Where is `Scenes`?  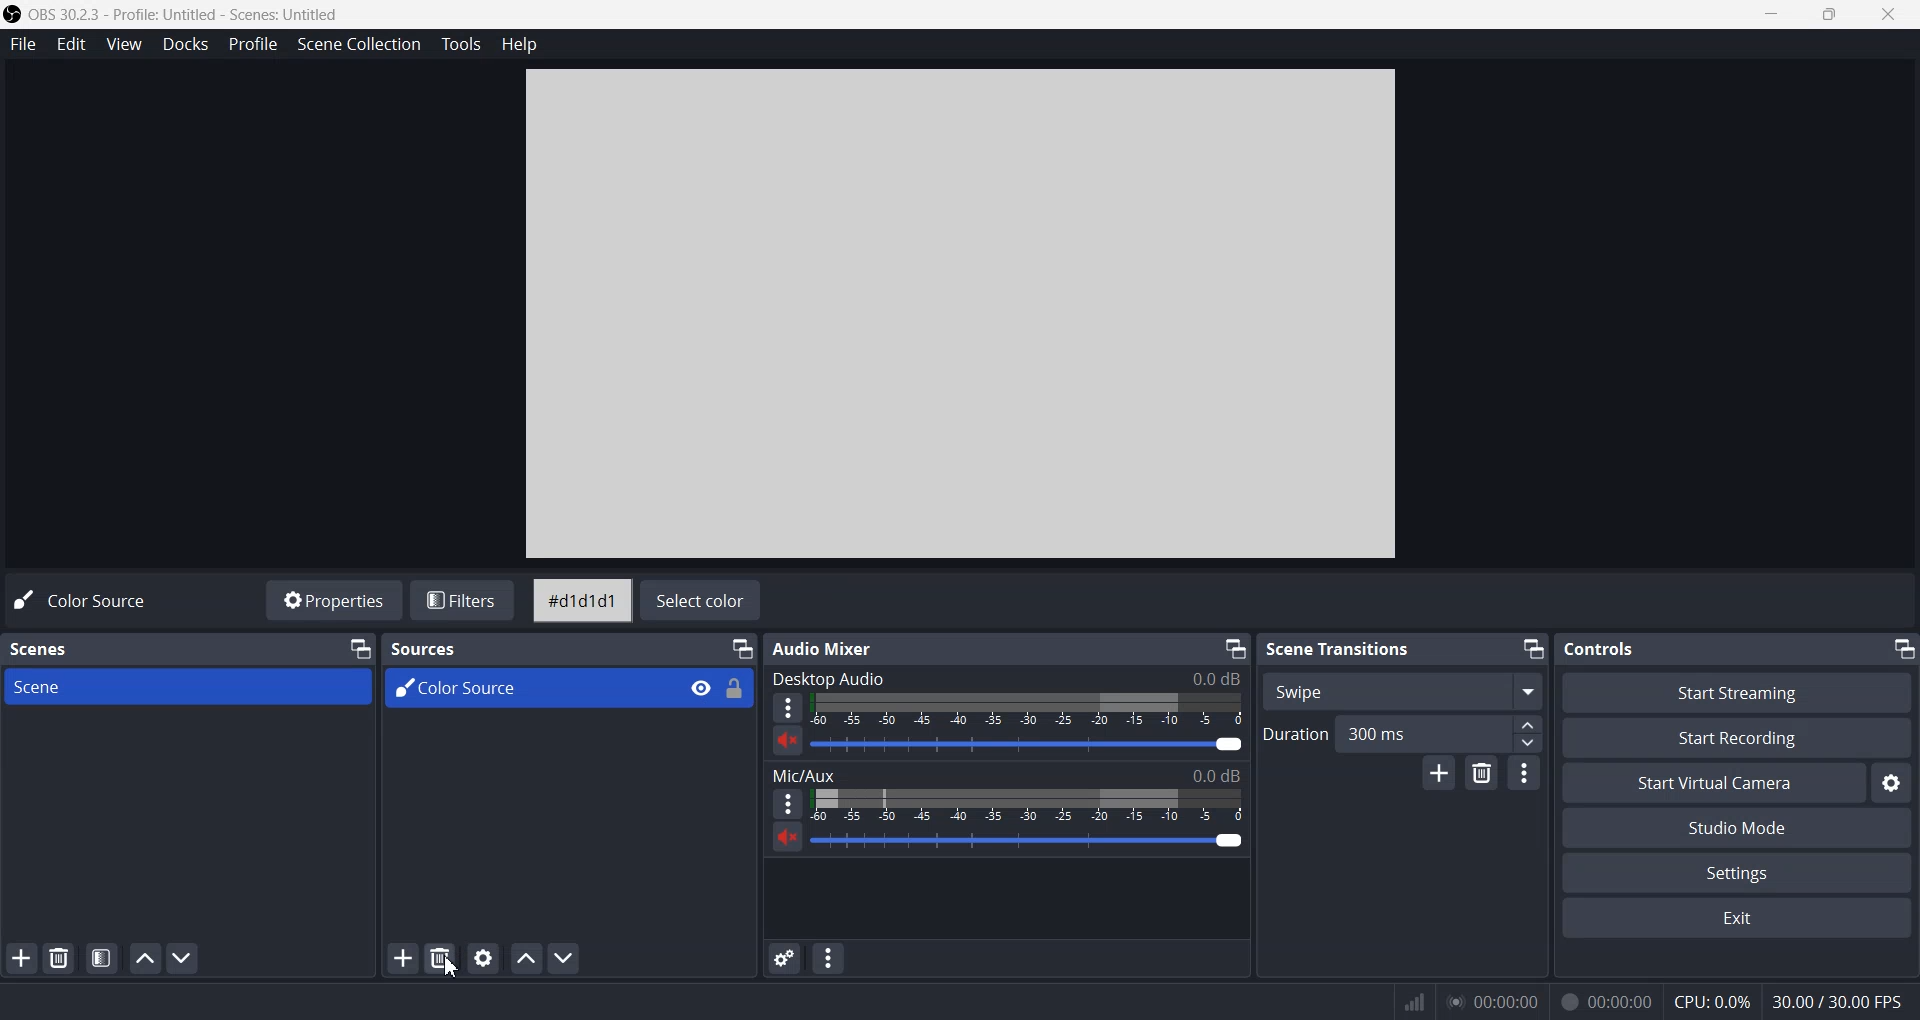 Scenes is located at coordinates (41, 649).